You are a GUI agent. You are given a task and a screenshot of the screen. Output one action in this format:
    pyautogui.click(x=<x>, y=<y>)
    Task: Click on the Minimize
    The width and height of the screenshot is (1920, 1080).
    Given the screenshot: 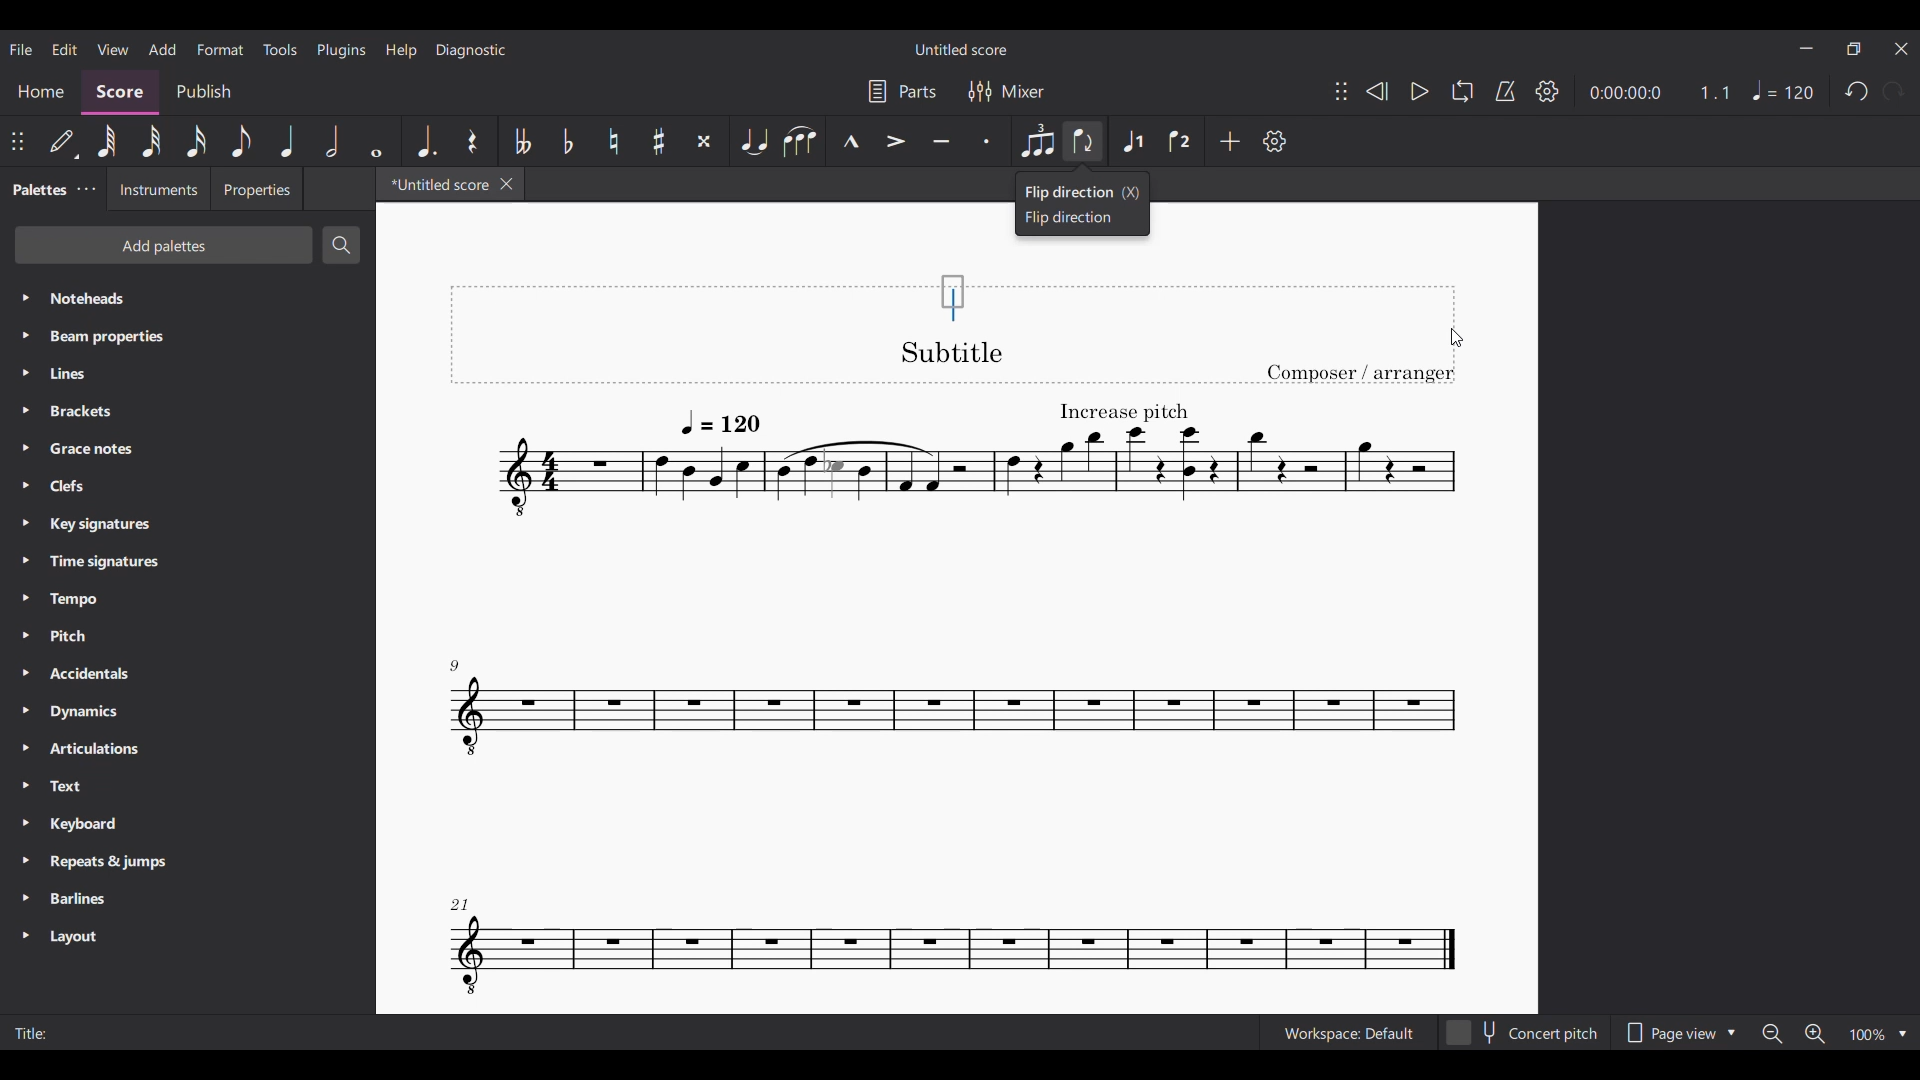 What is the action you would take?
    pyautogui.click(x=1806, y=48)
    